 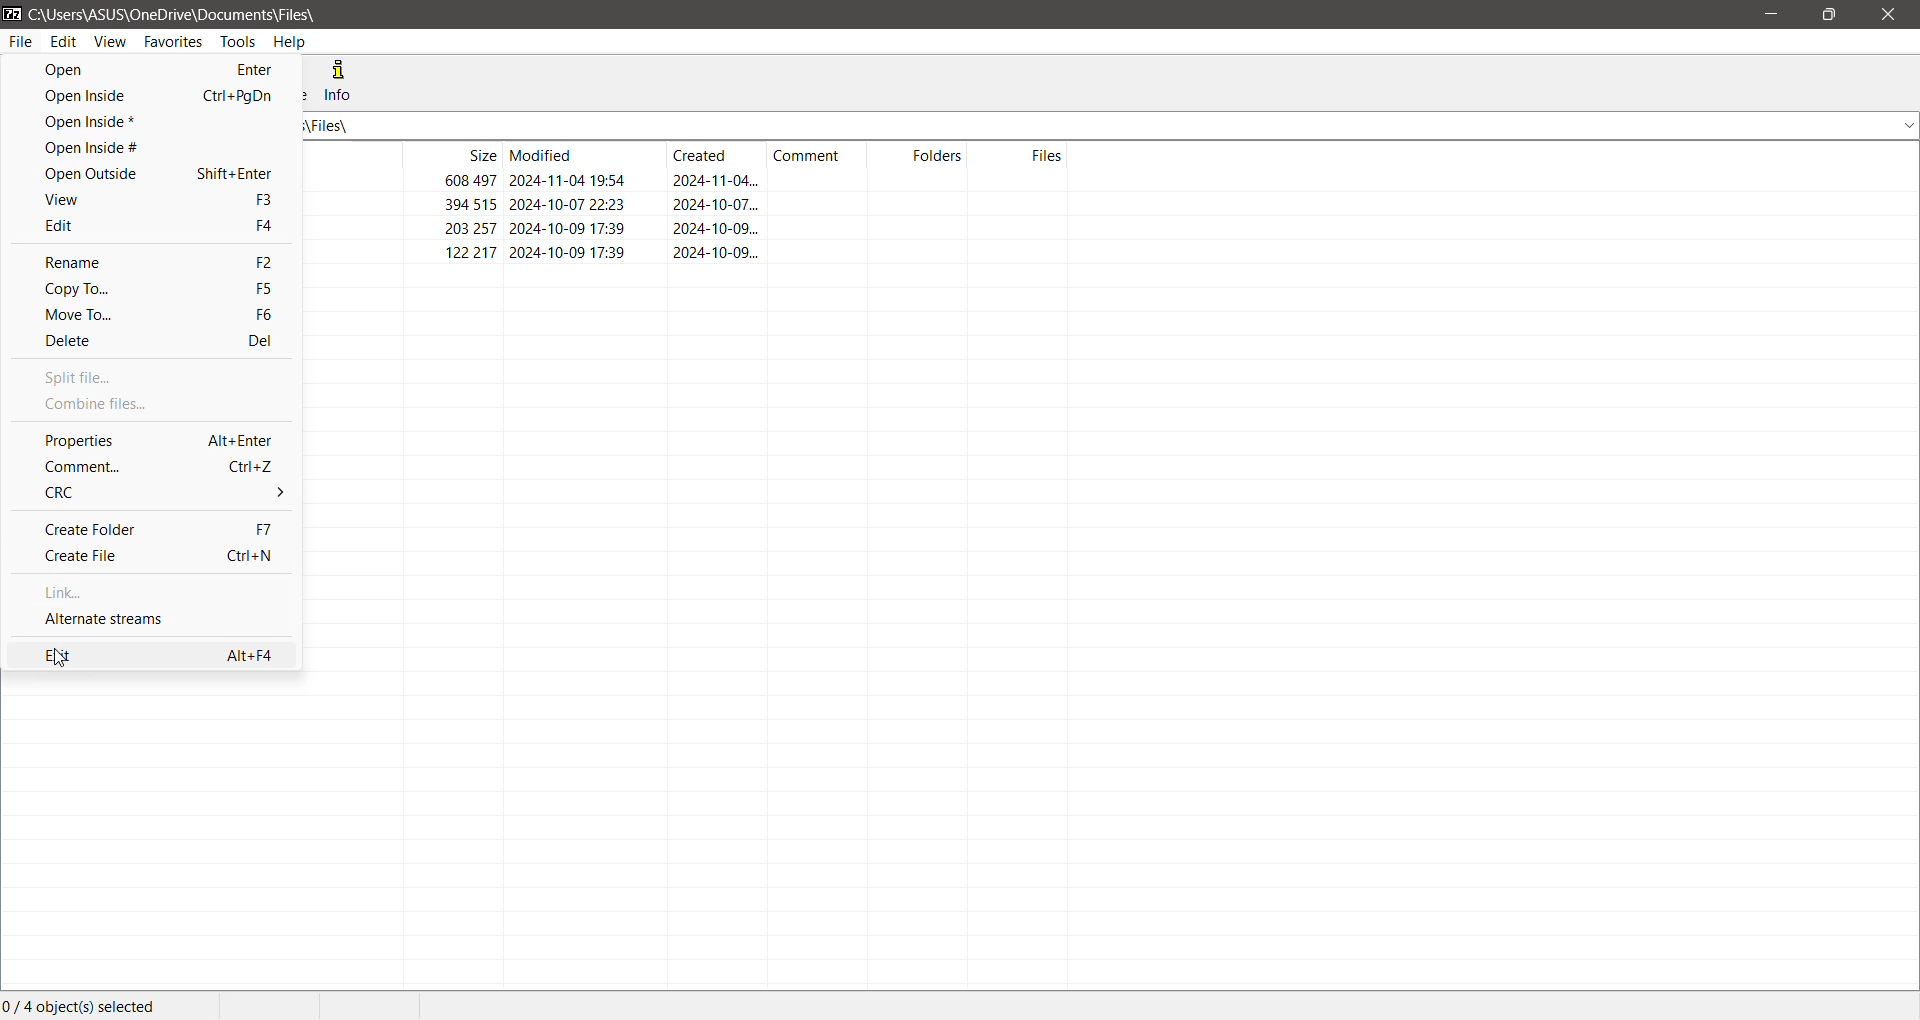 What do you see at coordinates (573, 228) in the screenshot?
I see `2024-10-09 17:39` at bounding box center [573, 228].